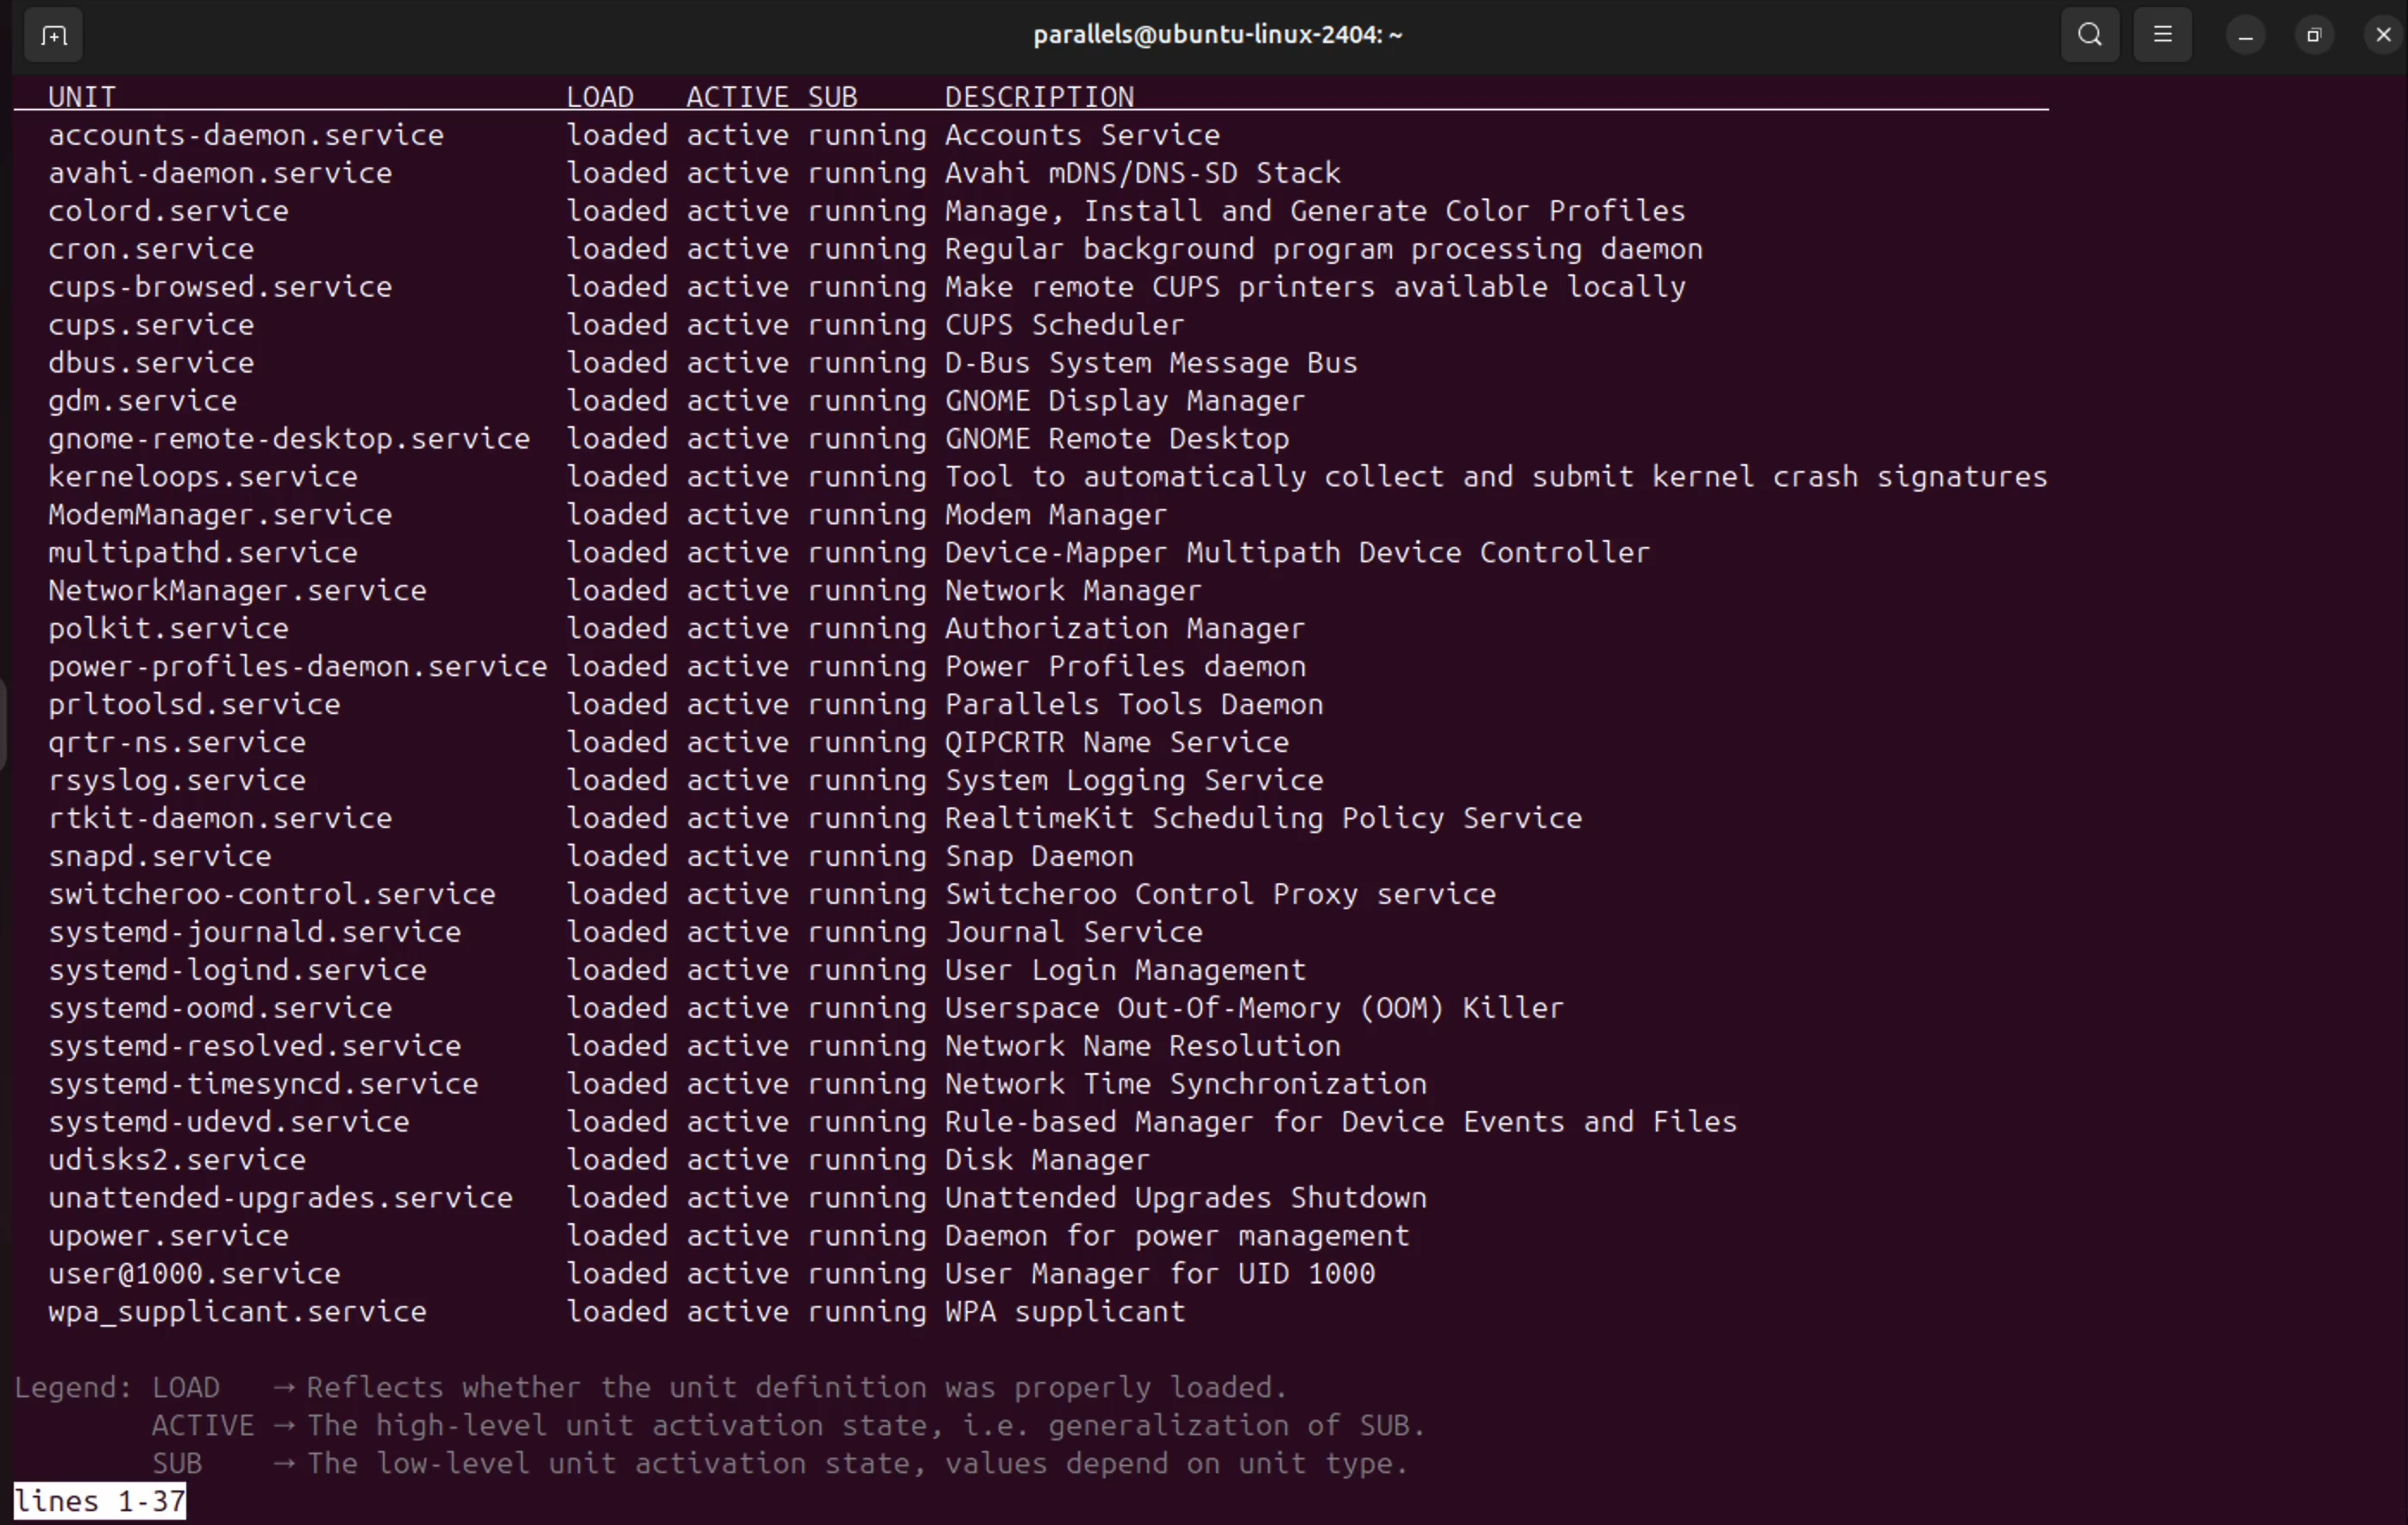 This screenshot has height=1525, width=2408. What do you see at coordinates (618, 1273) in the screenshot?
I see `` at bounding box center [618, 1273].